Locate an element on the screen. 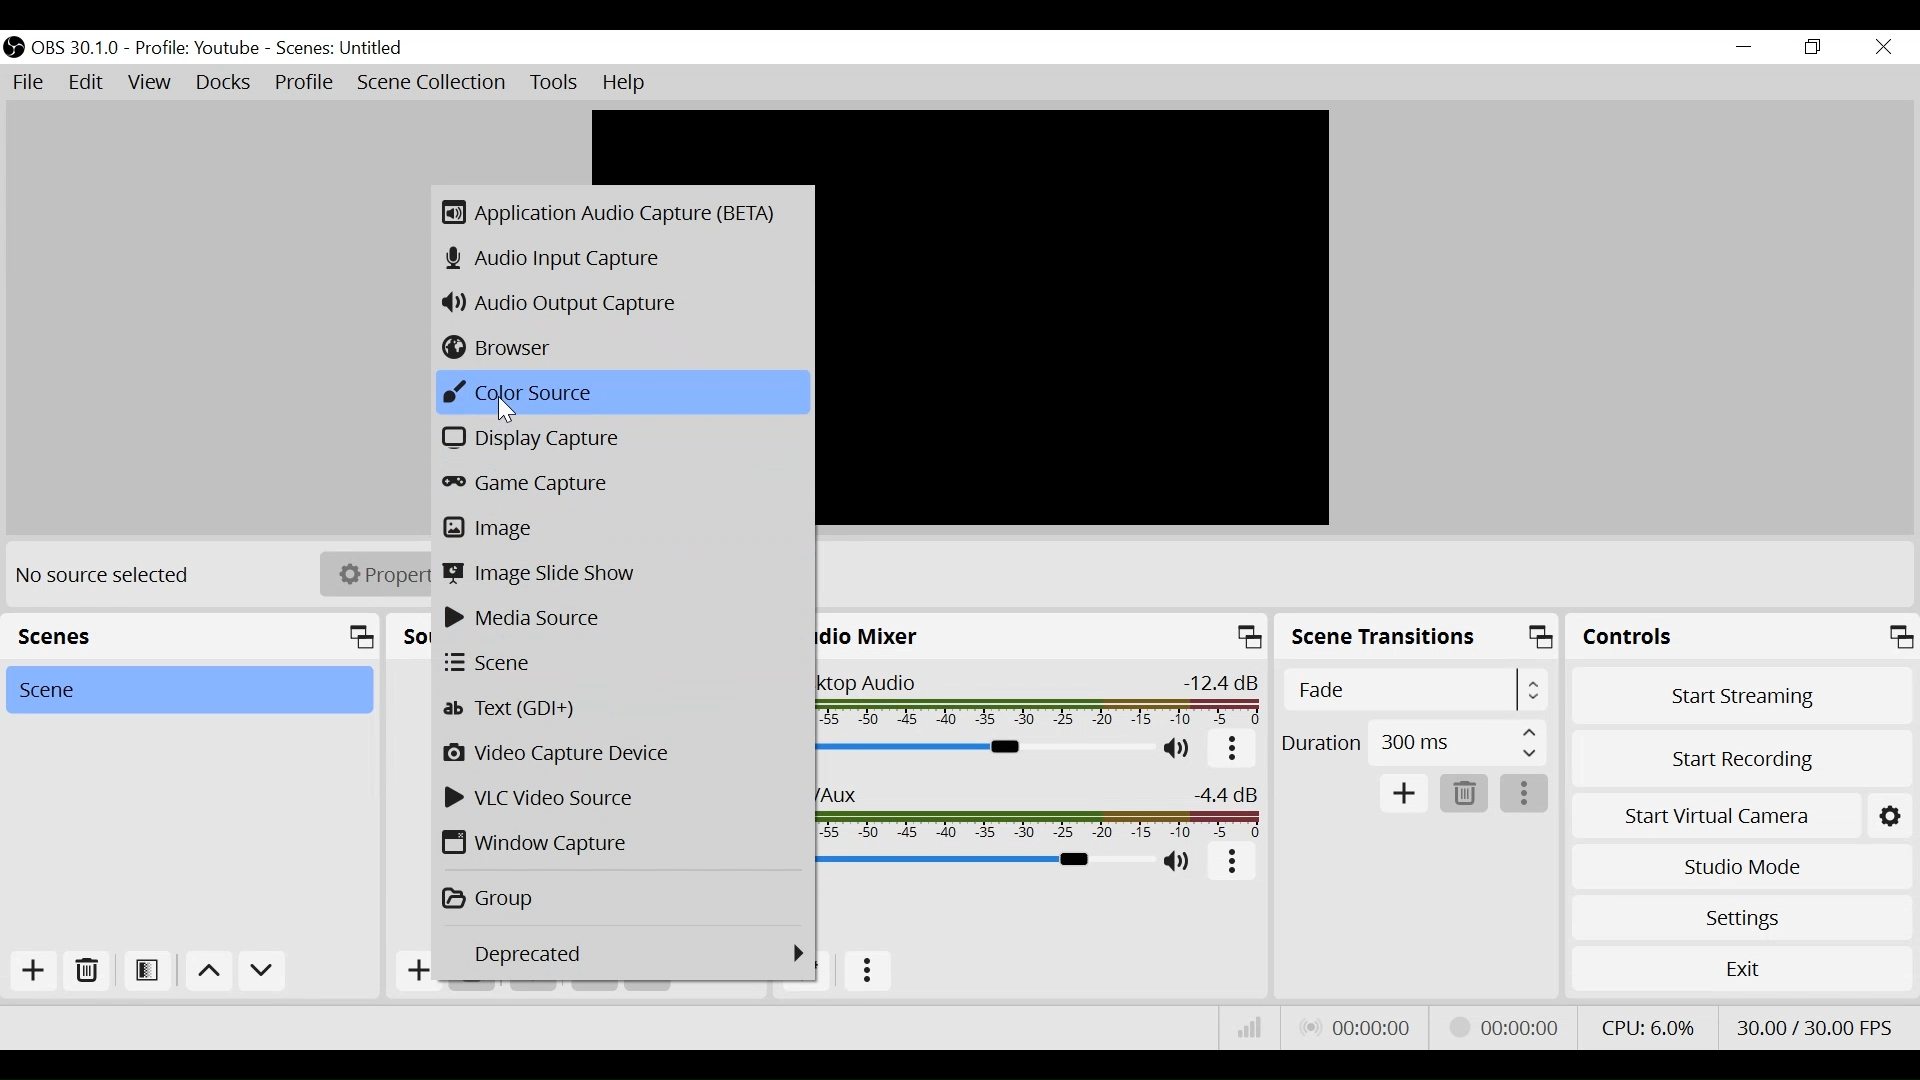  No source selected is located at coordinates (111, 576).